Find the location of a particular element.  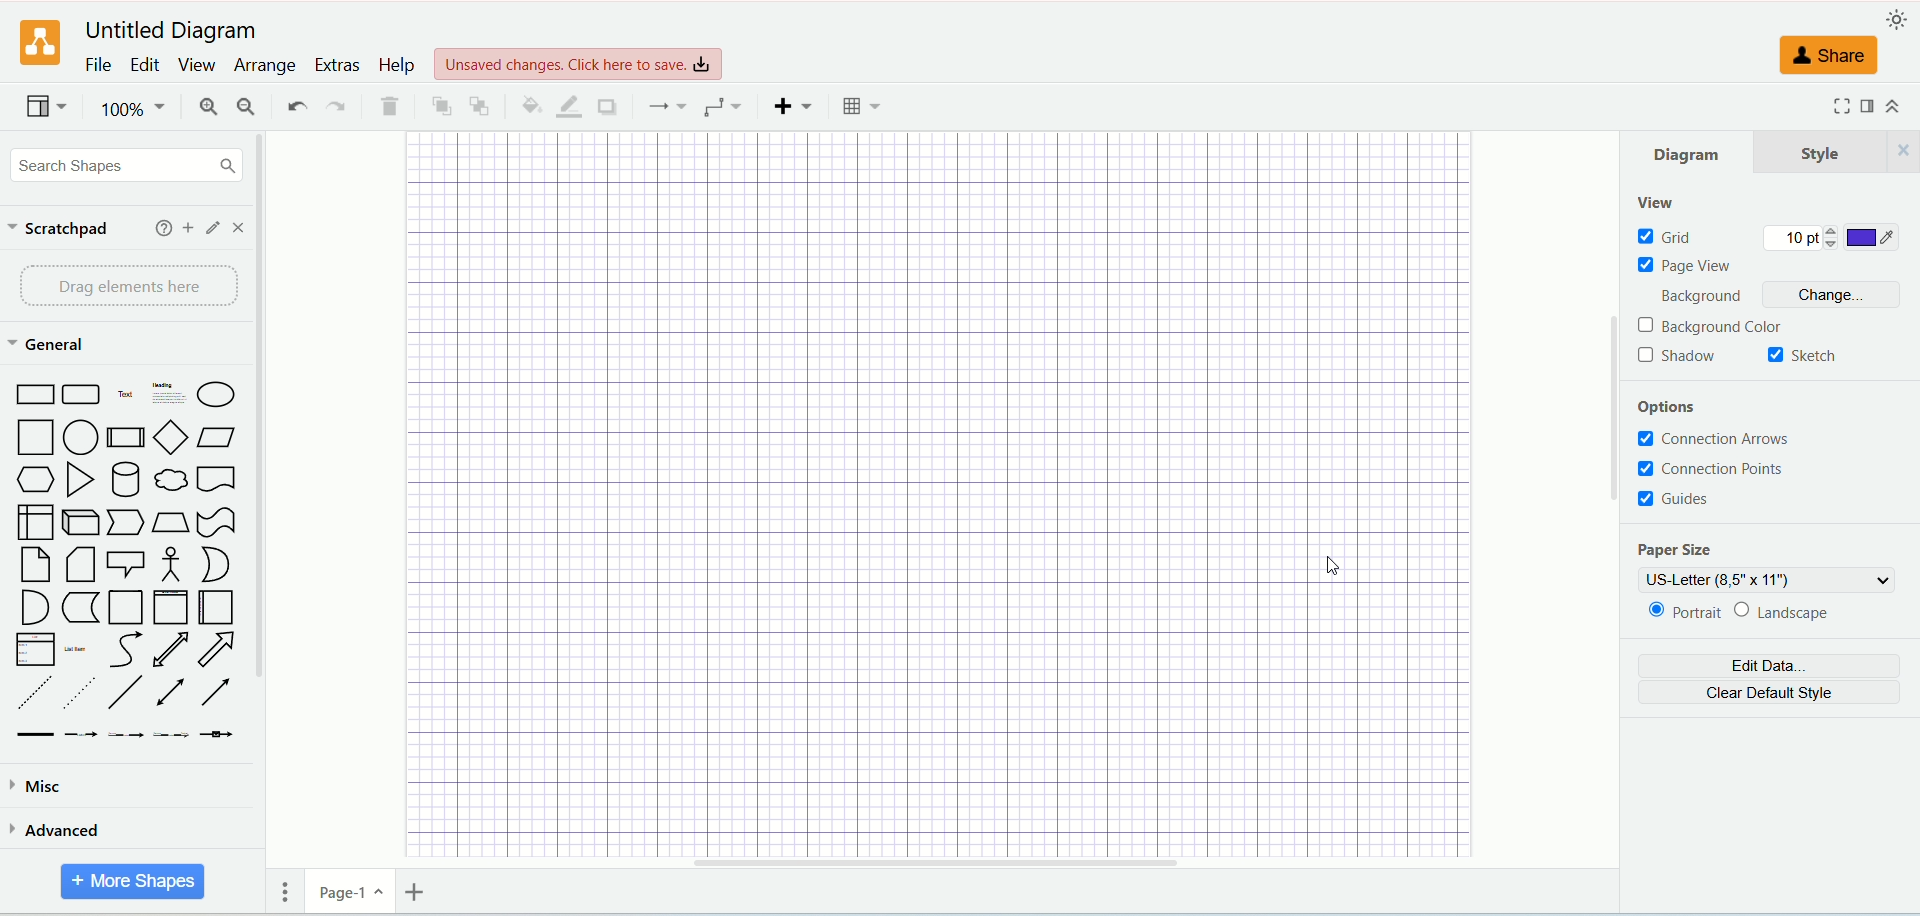

Connector with 3 Labels is located at coordinates (173, 736).